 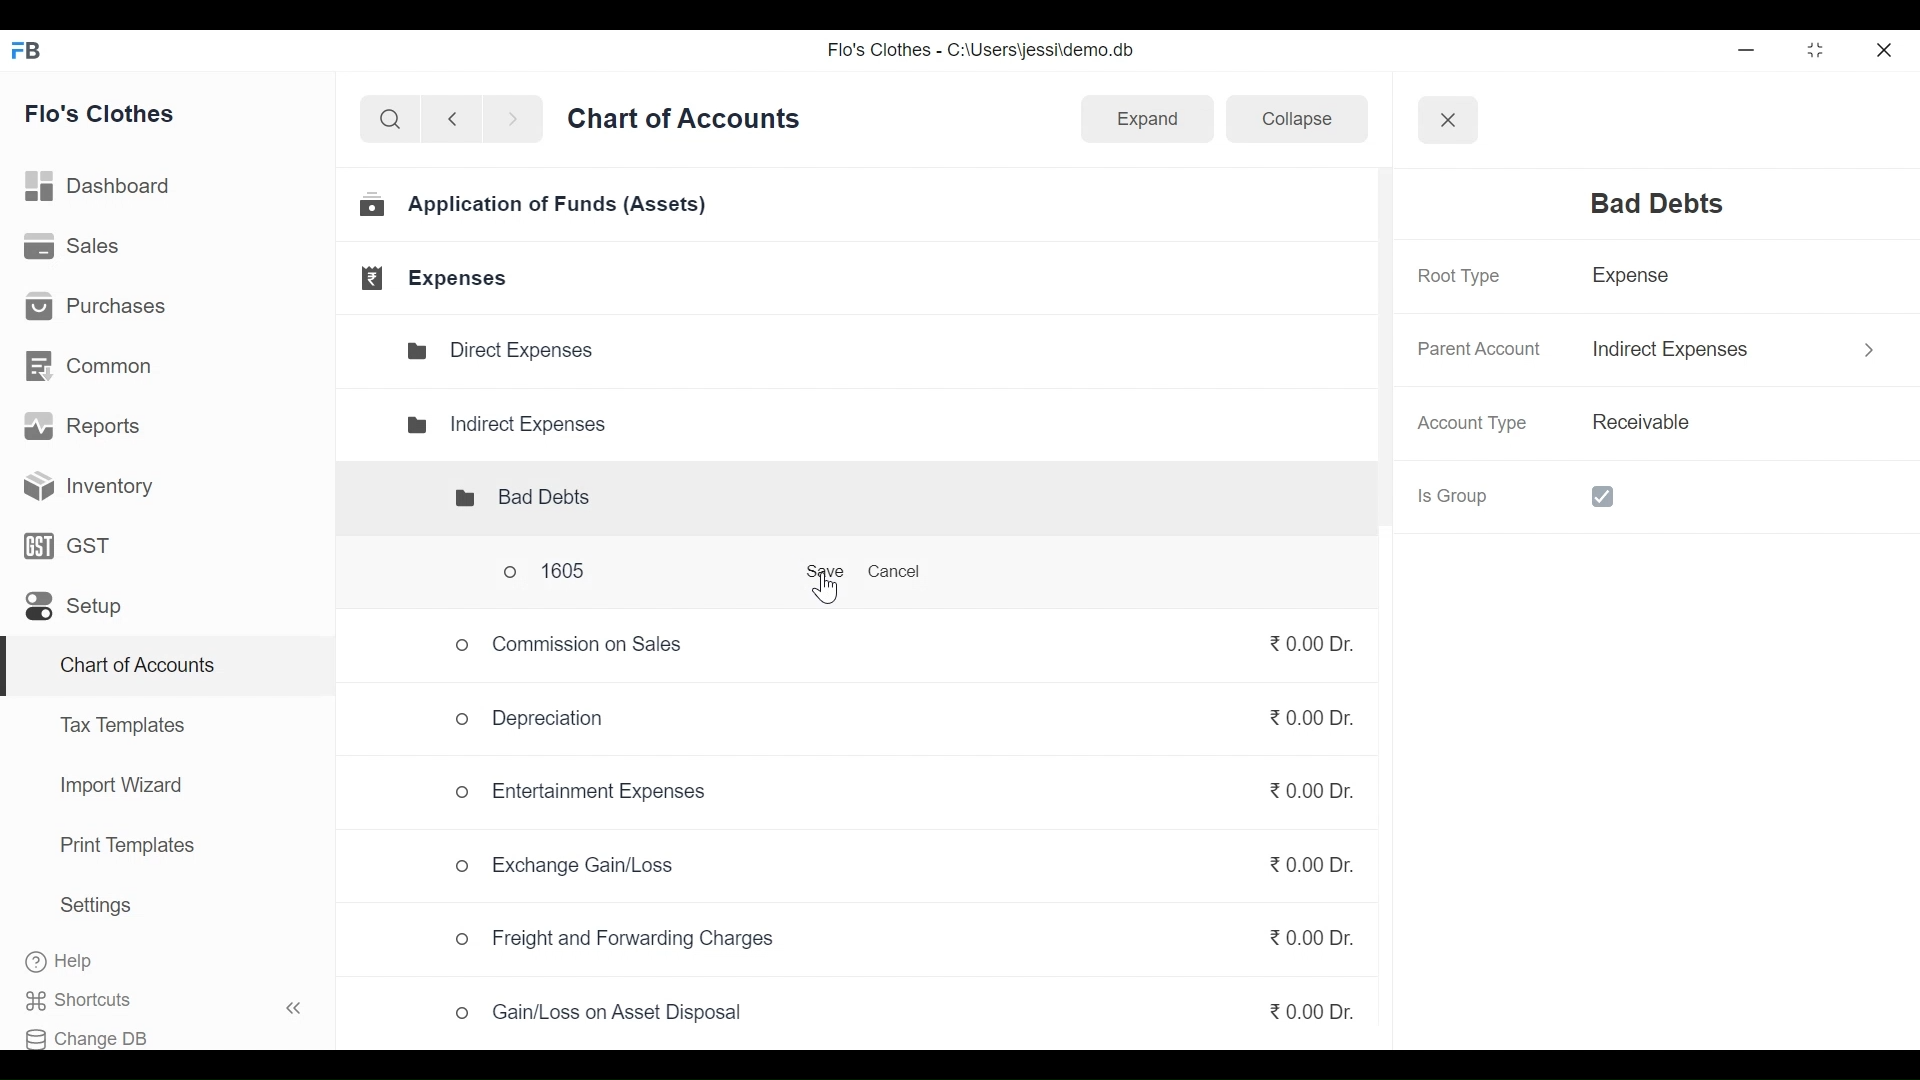 I want to click on 1605, so click(x=587, y=575).